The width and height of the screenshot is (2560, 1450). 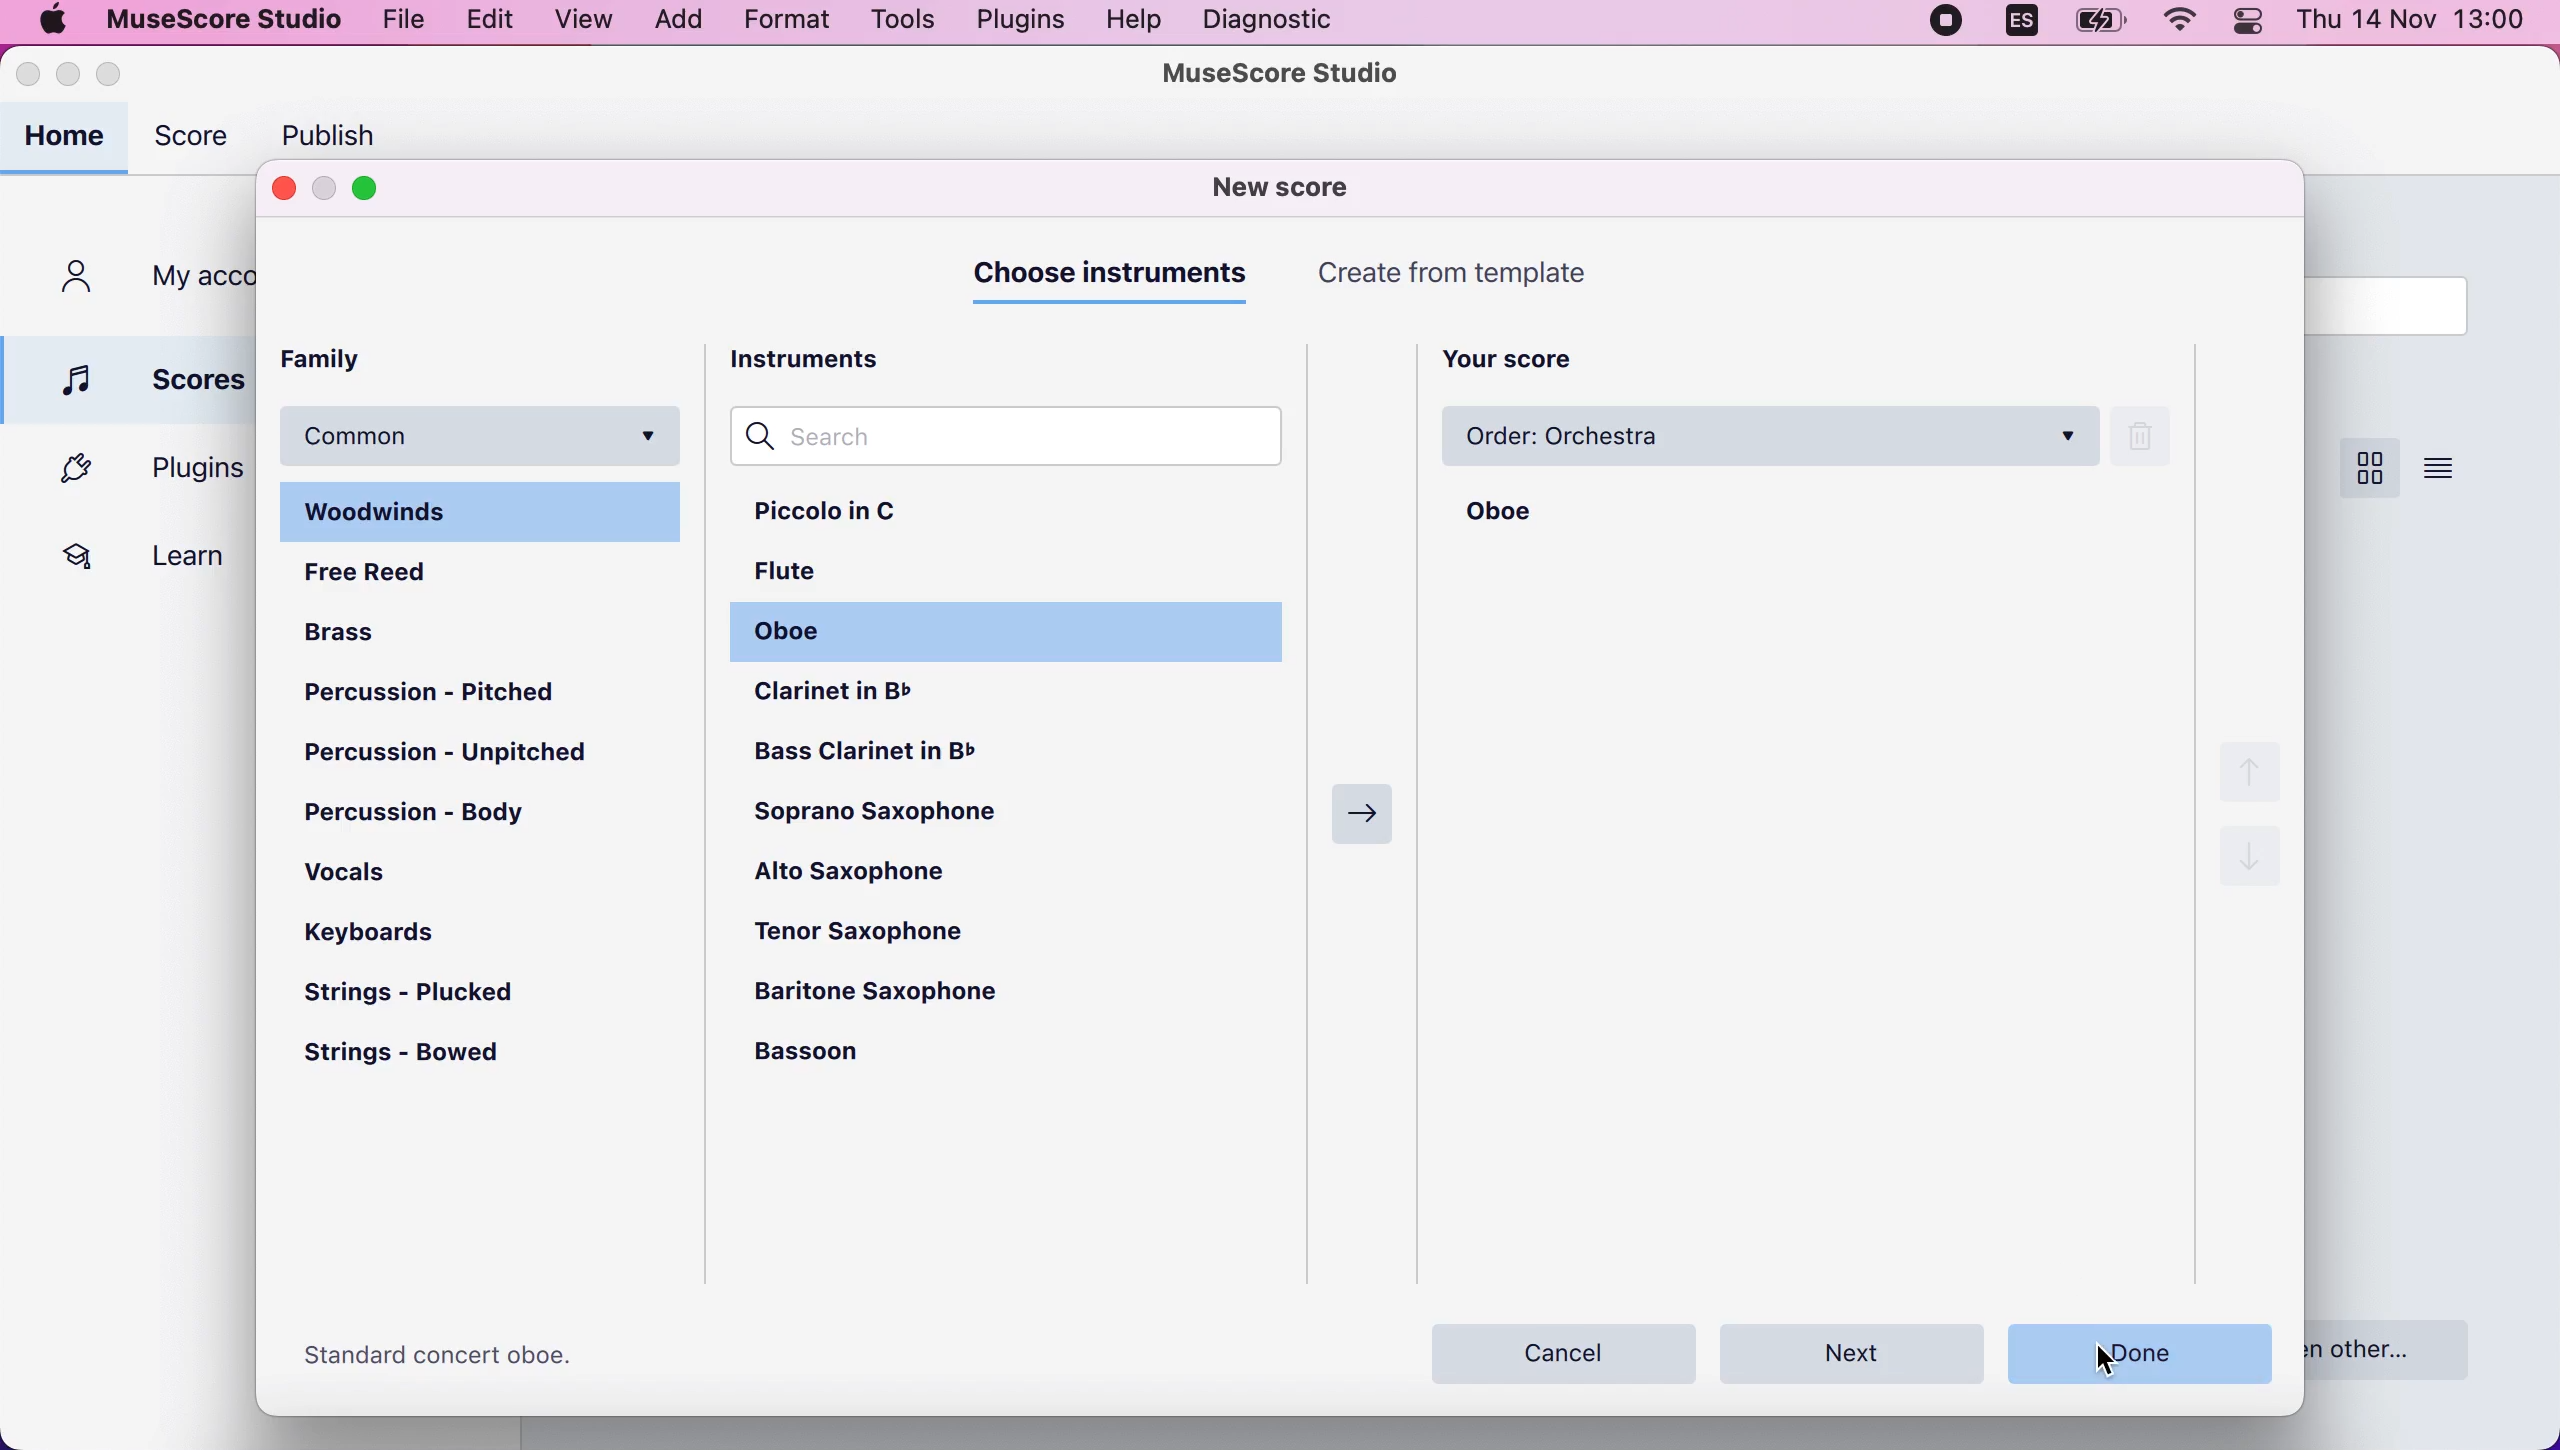 I want to click on strings-bowed, so click(x=416, y=1060).